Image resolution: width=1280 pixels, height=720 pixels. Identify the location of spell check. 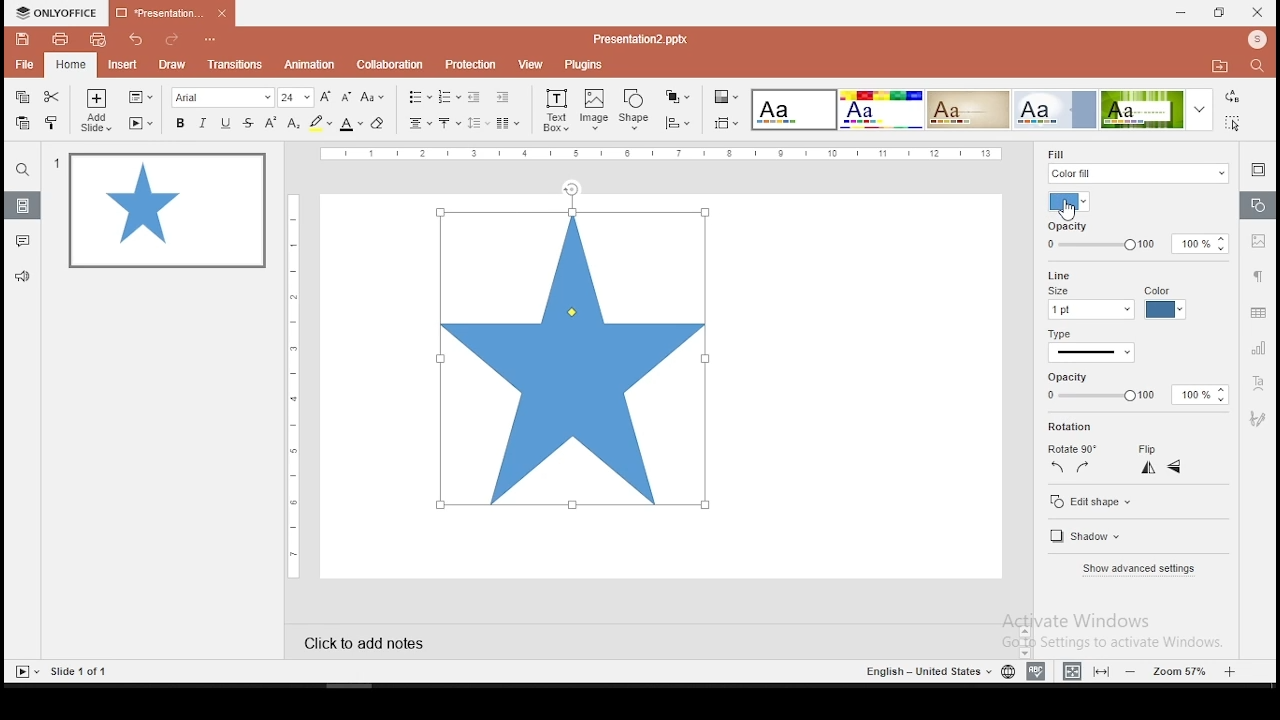
(1039, 669).